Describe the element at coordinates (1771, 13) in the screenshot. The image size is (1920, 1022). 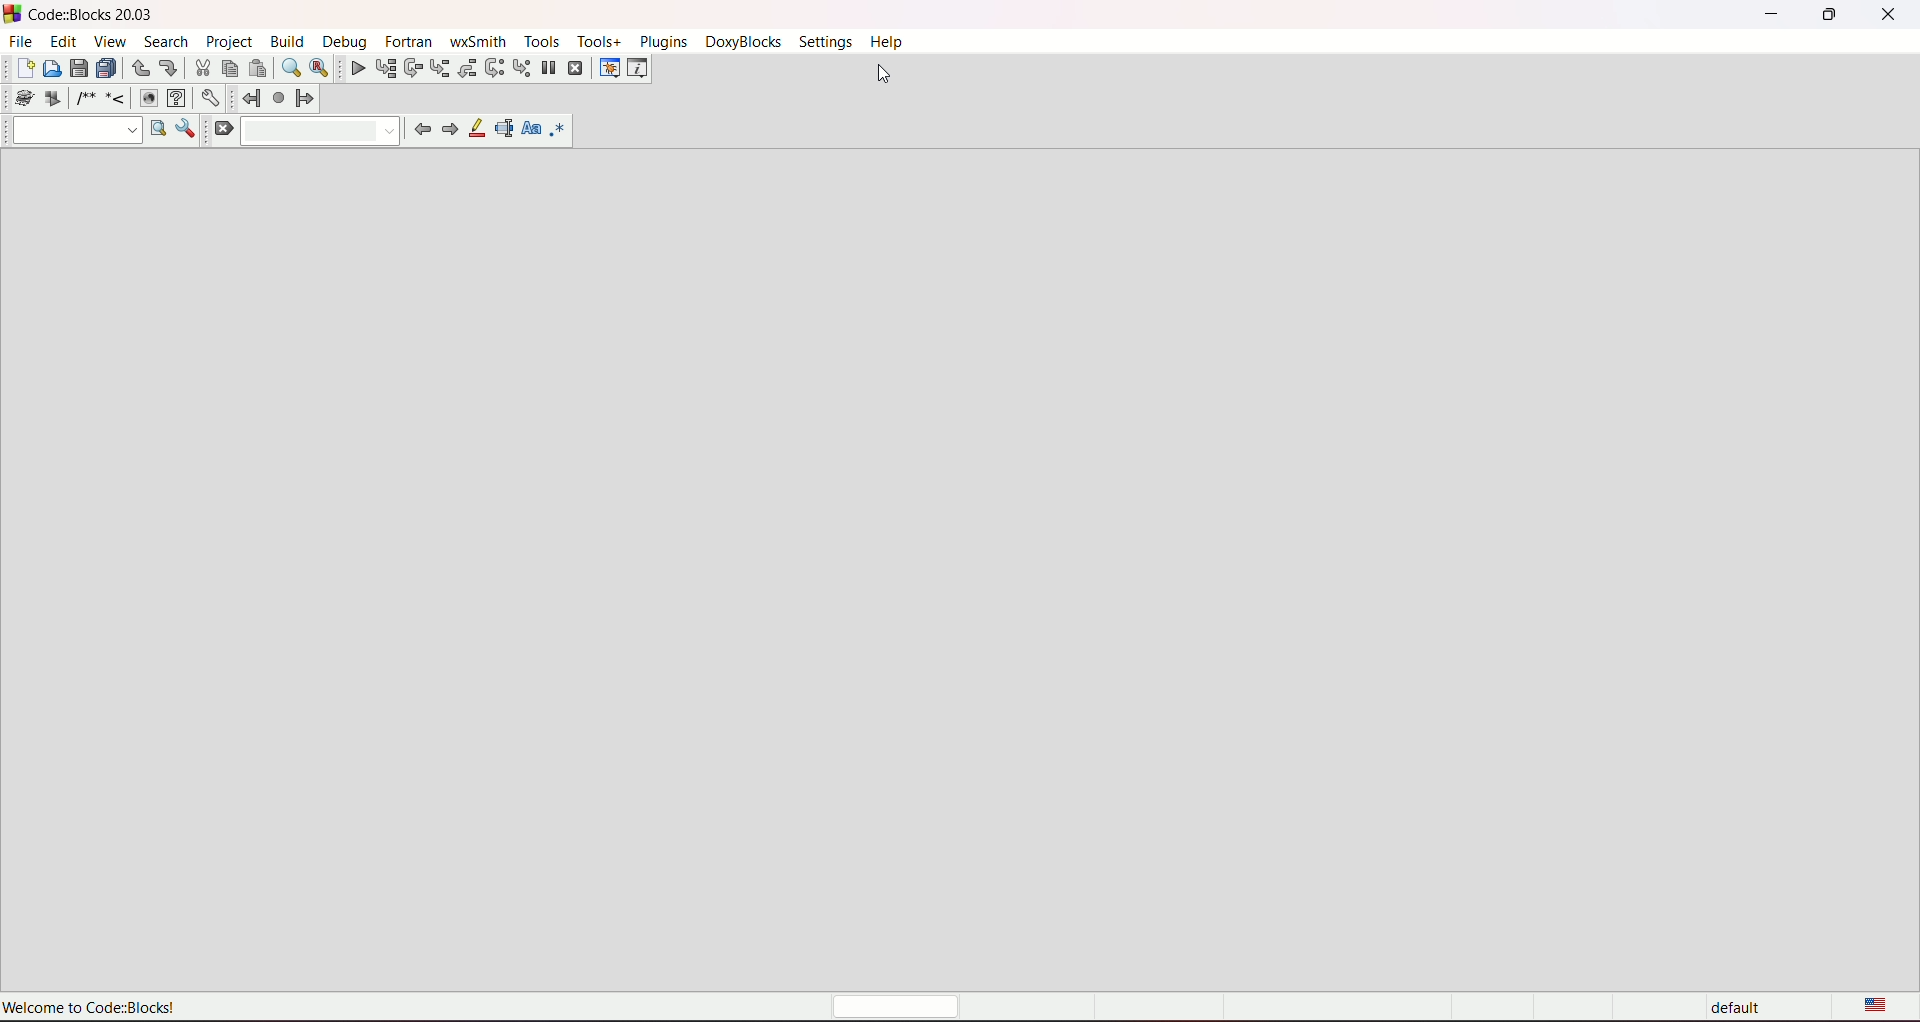
I see `minimize` at that location.